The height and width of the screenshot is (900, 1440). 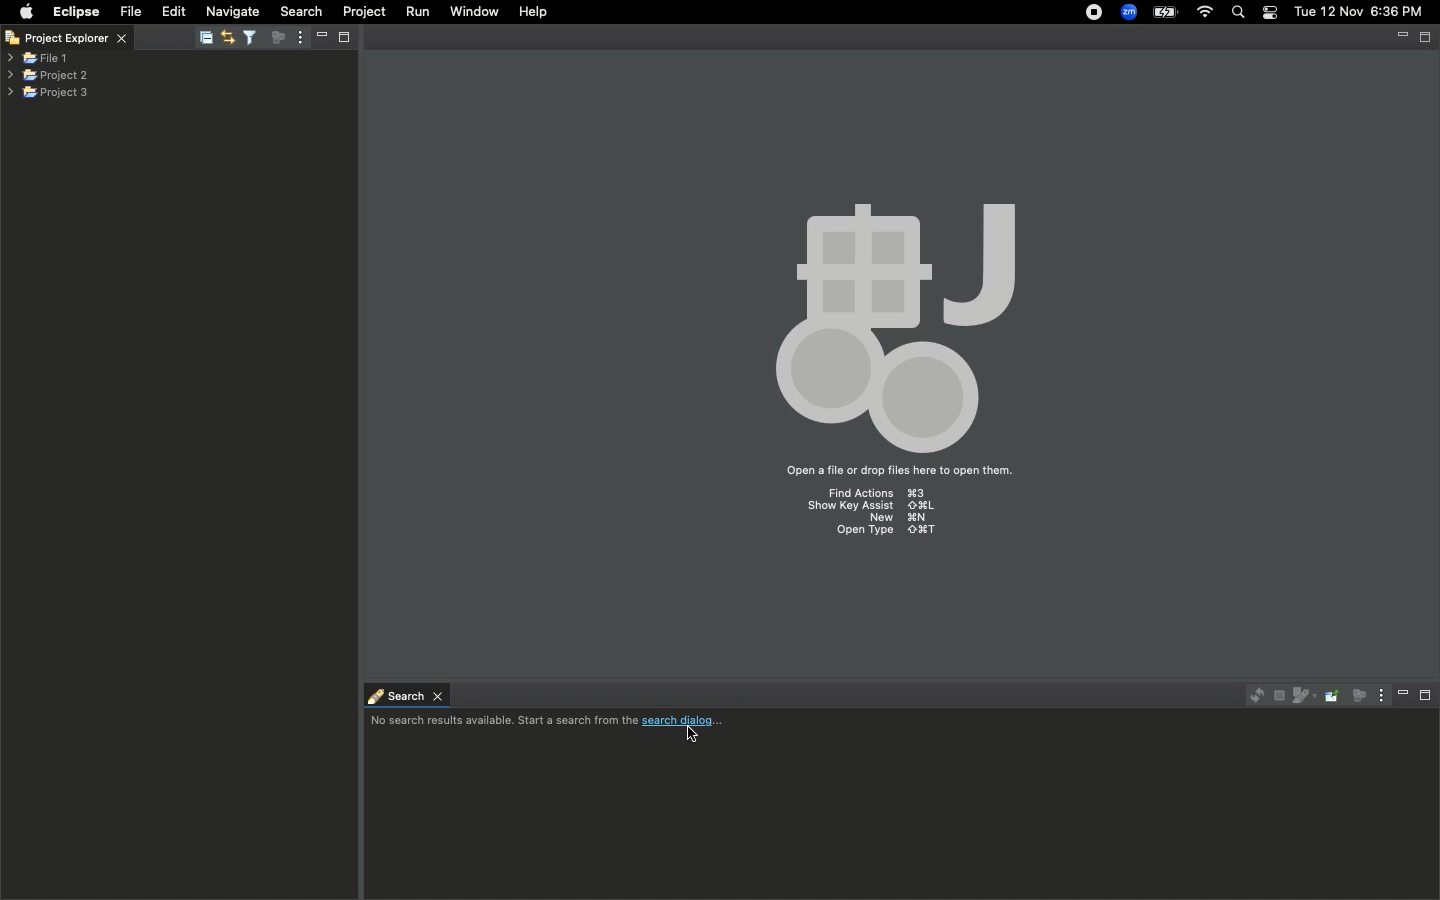 I want to click on Navigate, so click(x=234, y=12).